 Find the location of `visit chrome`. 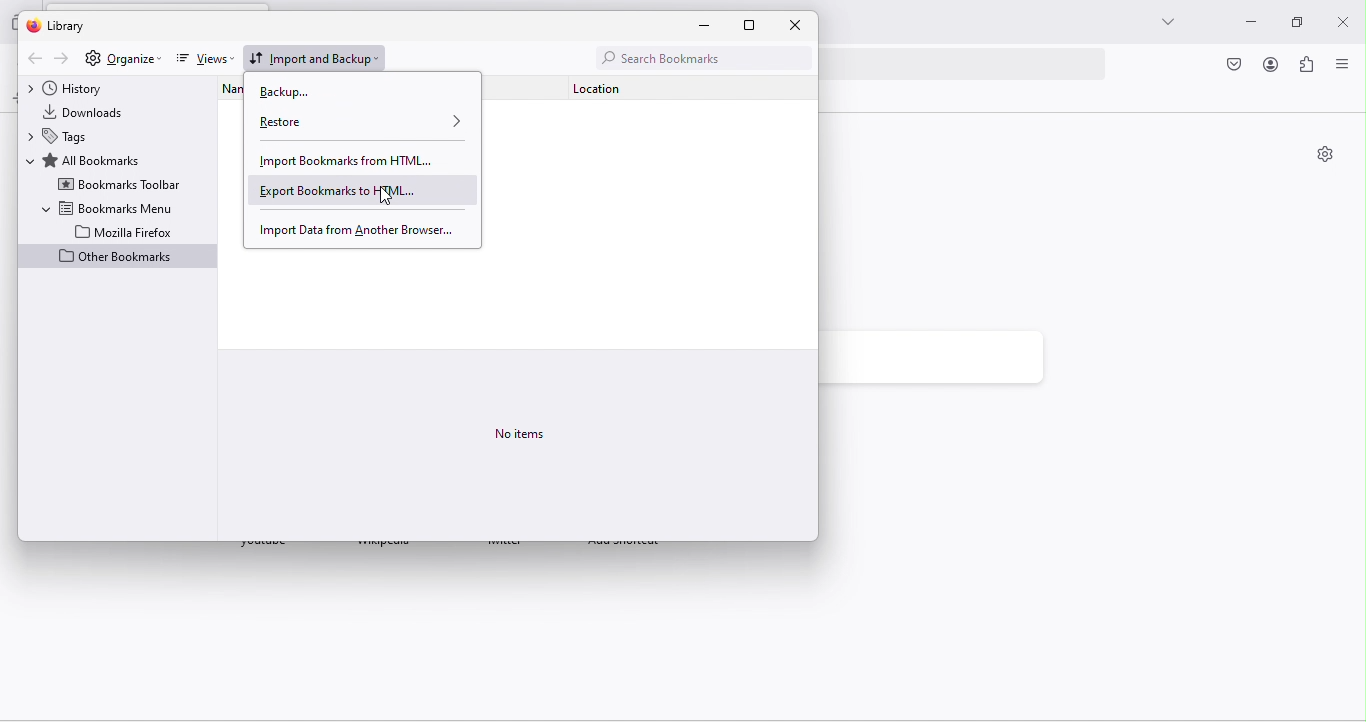

visit chrome is located at coordinates (1236, 66).